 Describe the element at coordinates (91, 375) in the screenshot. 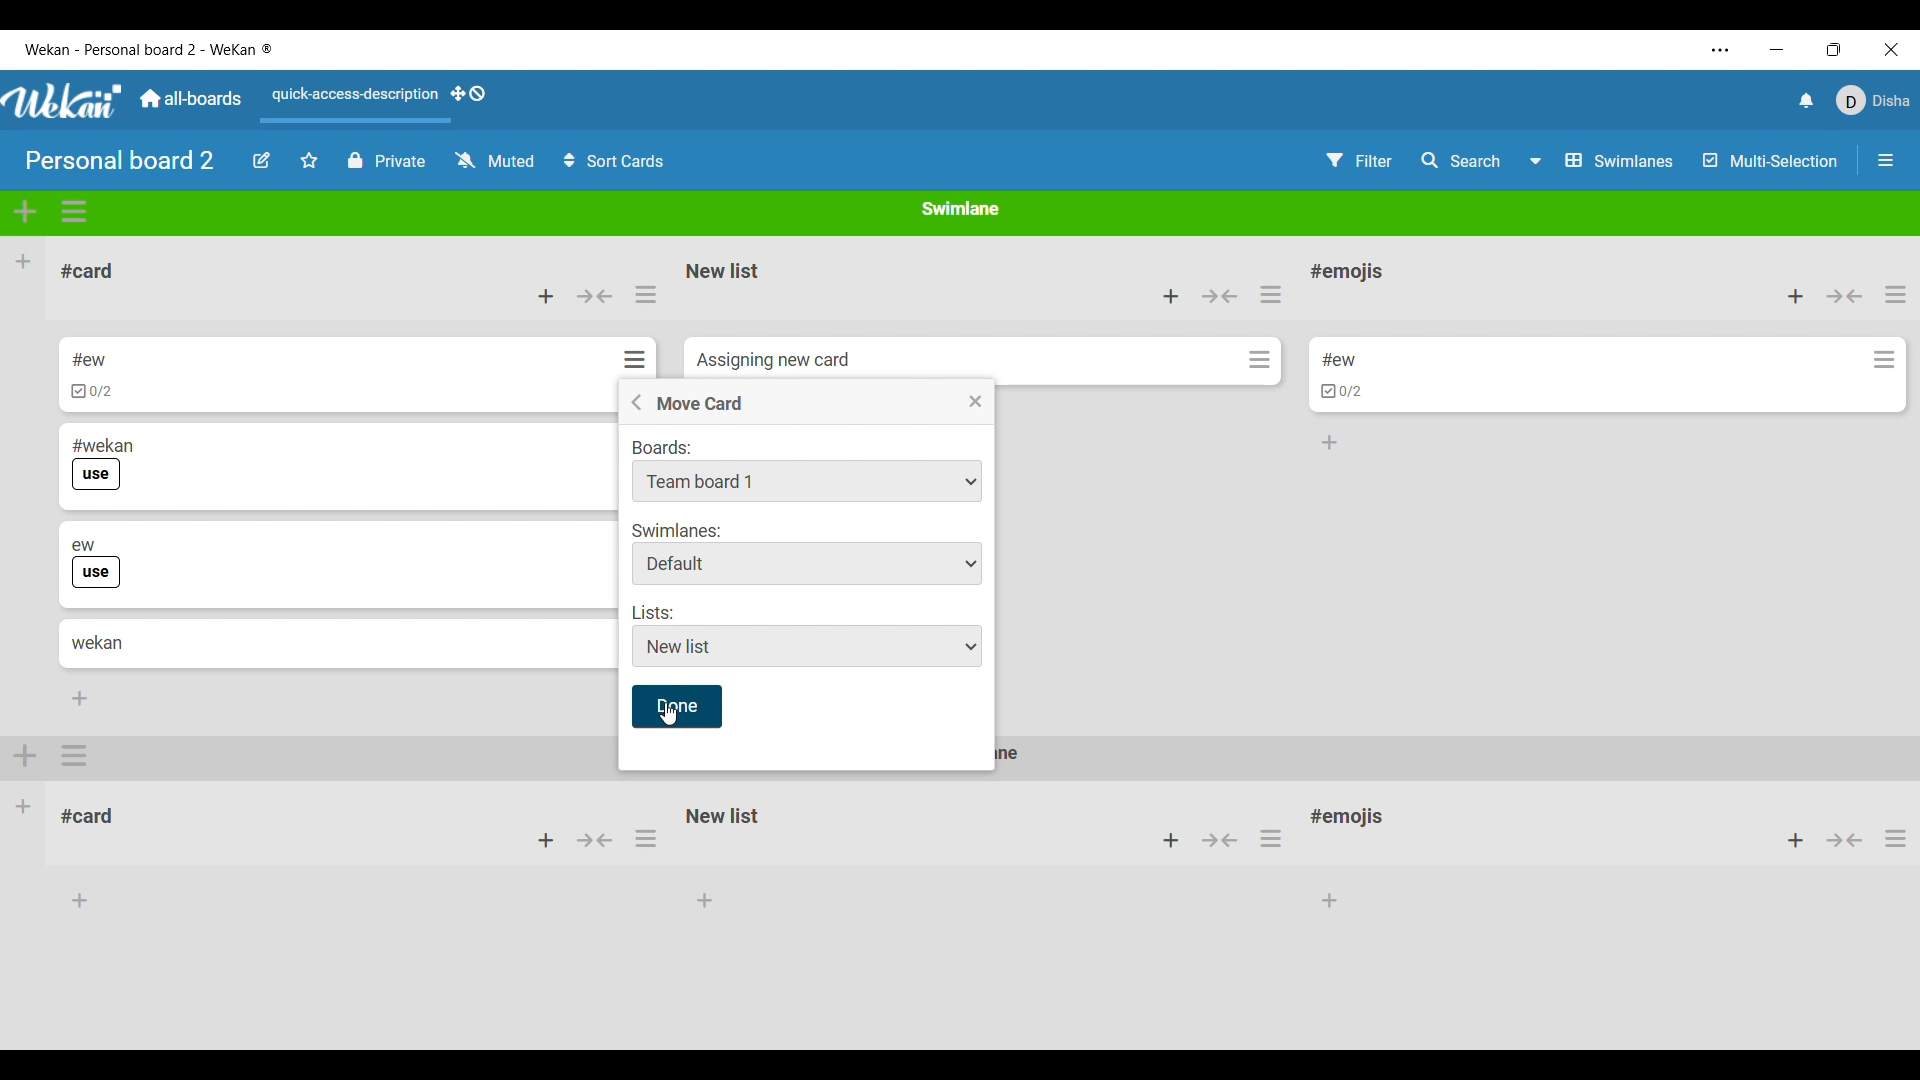

I see `Card title and checklist` at that location.